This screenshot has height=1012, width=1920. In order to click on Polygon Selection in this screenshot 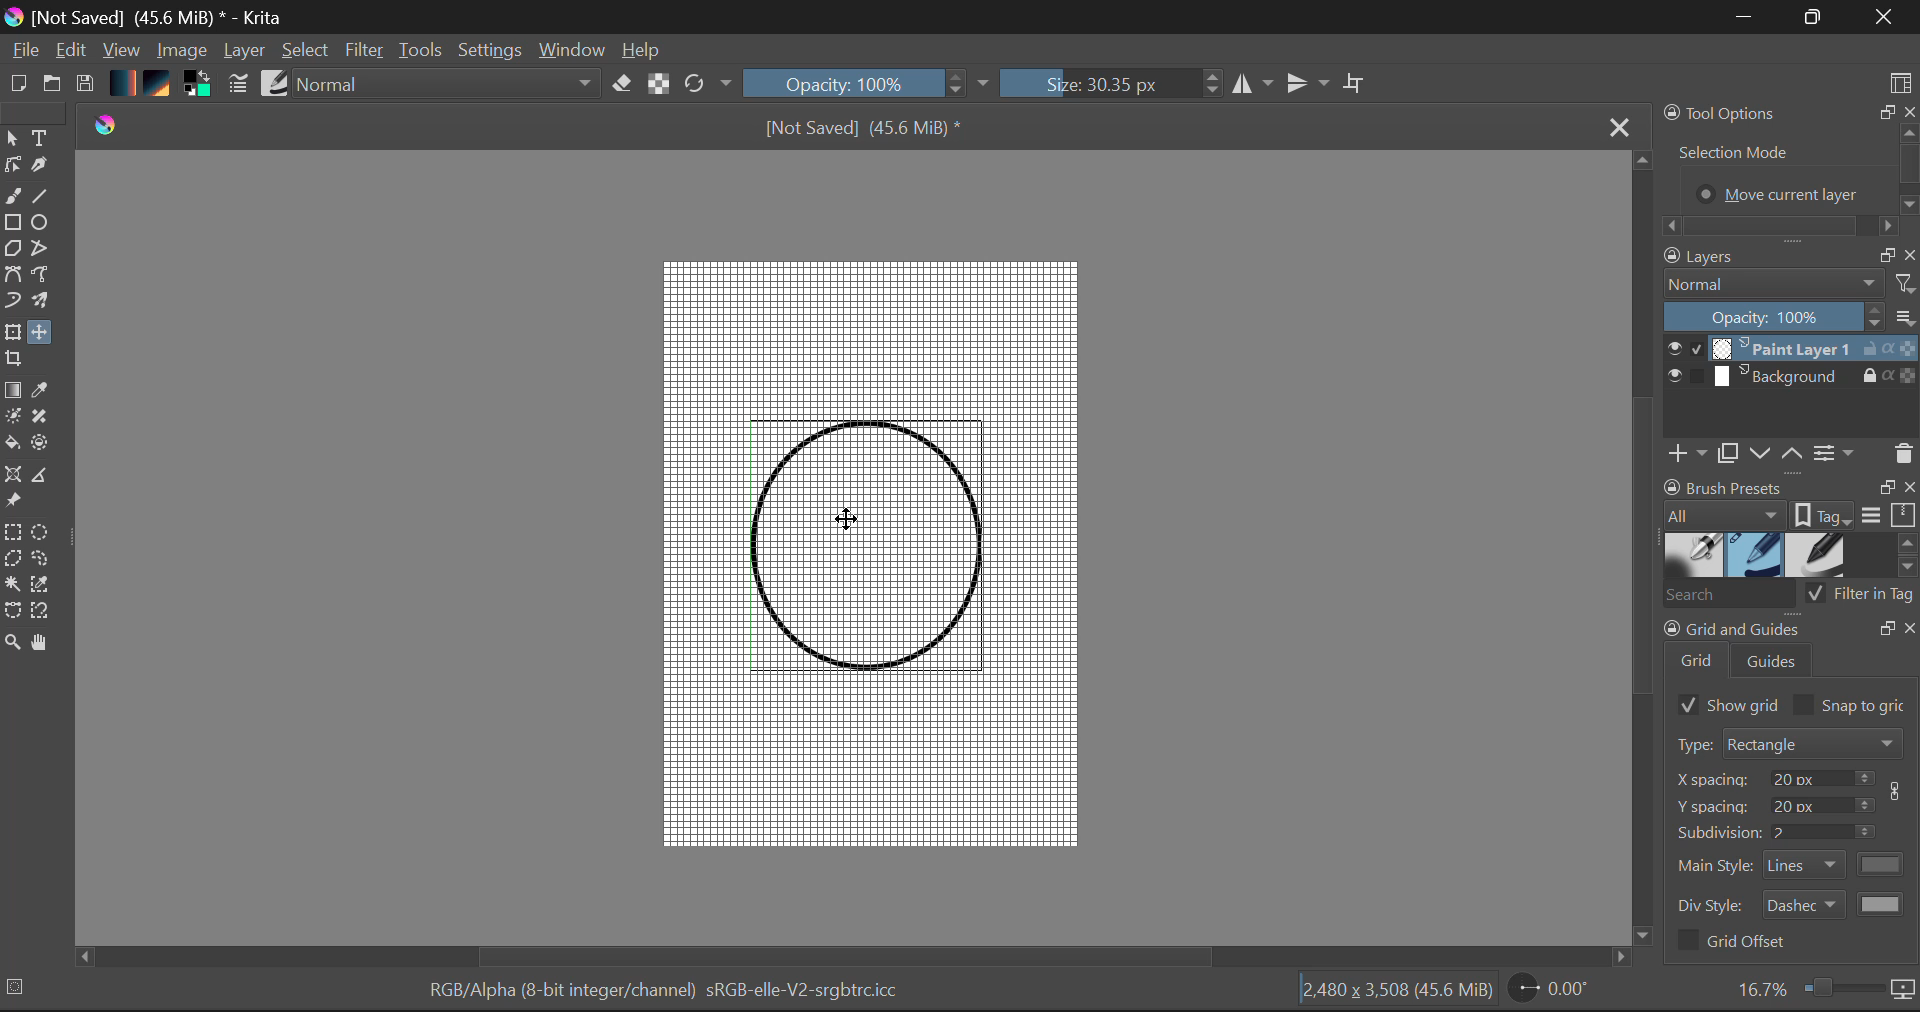, I will do `click(13, 560)`.